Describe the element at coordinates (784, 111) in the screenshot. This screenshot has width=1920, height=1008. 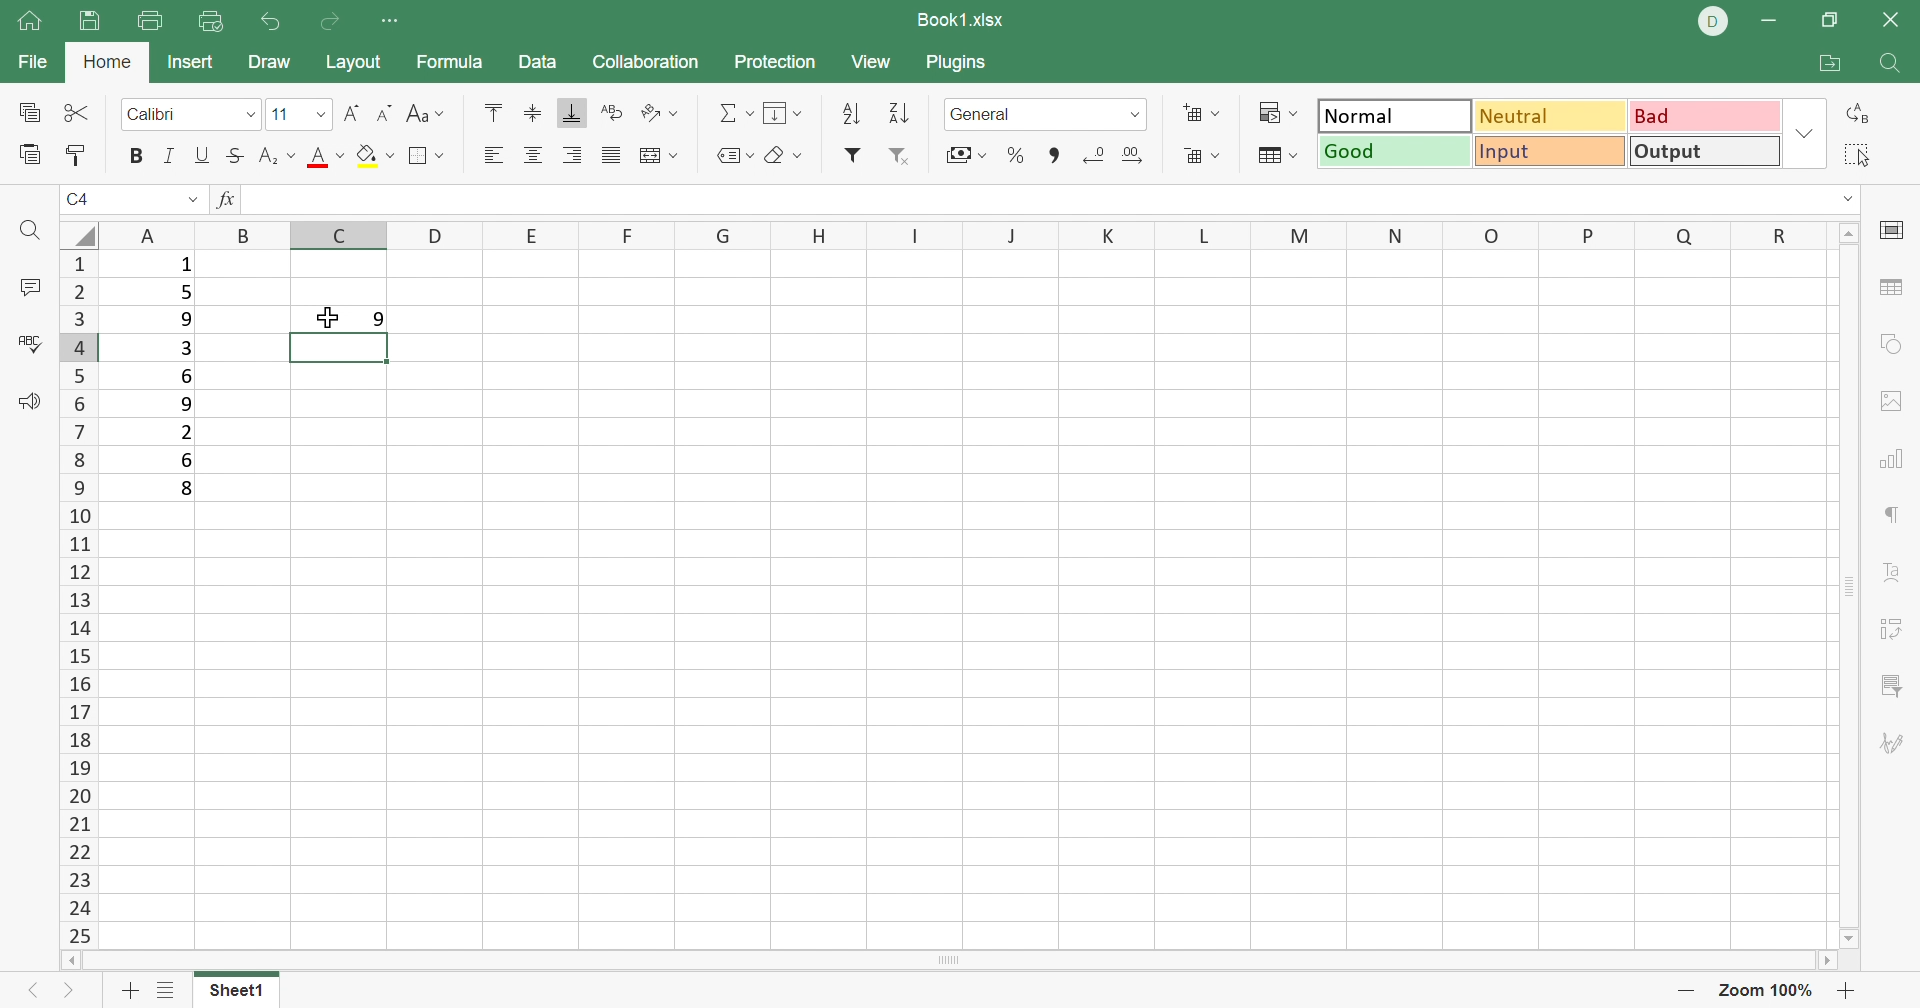
I see `Fill` at that location.